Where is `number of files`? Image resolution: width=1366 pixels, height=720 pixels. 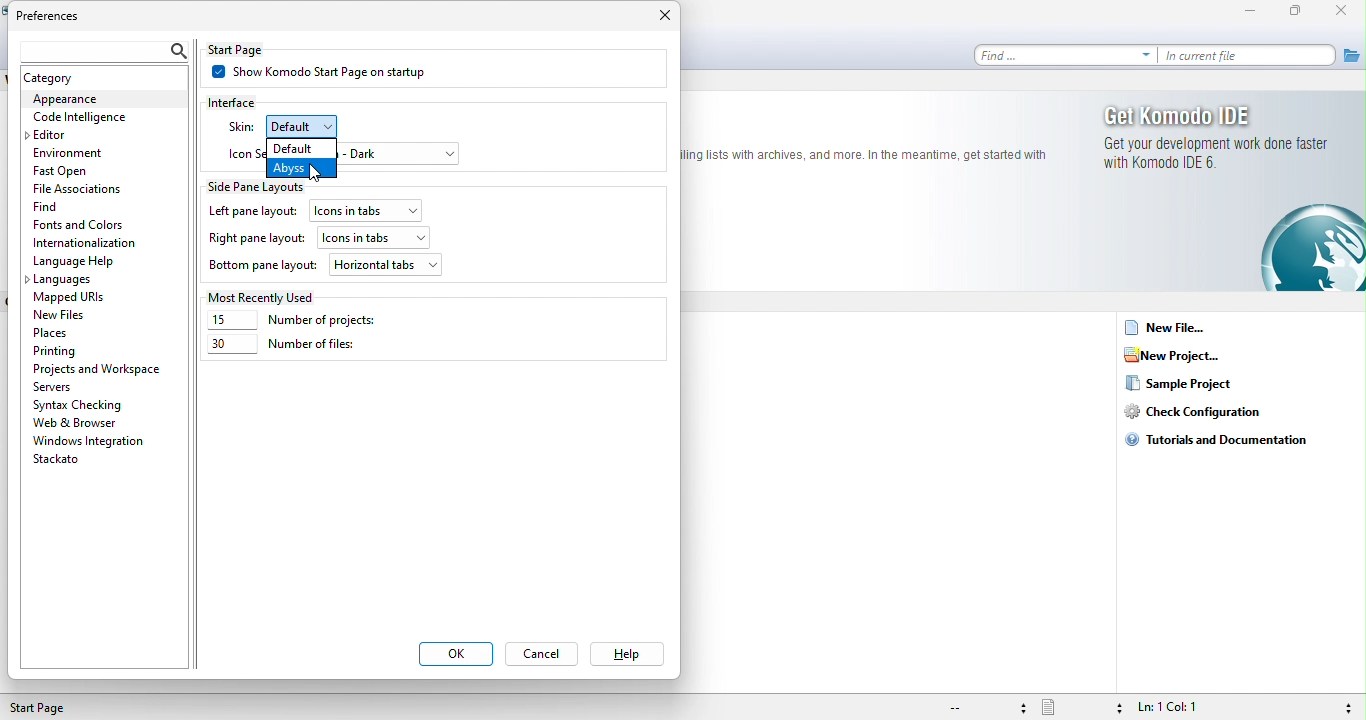
number of files is located at coordinates (282, 348).